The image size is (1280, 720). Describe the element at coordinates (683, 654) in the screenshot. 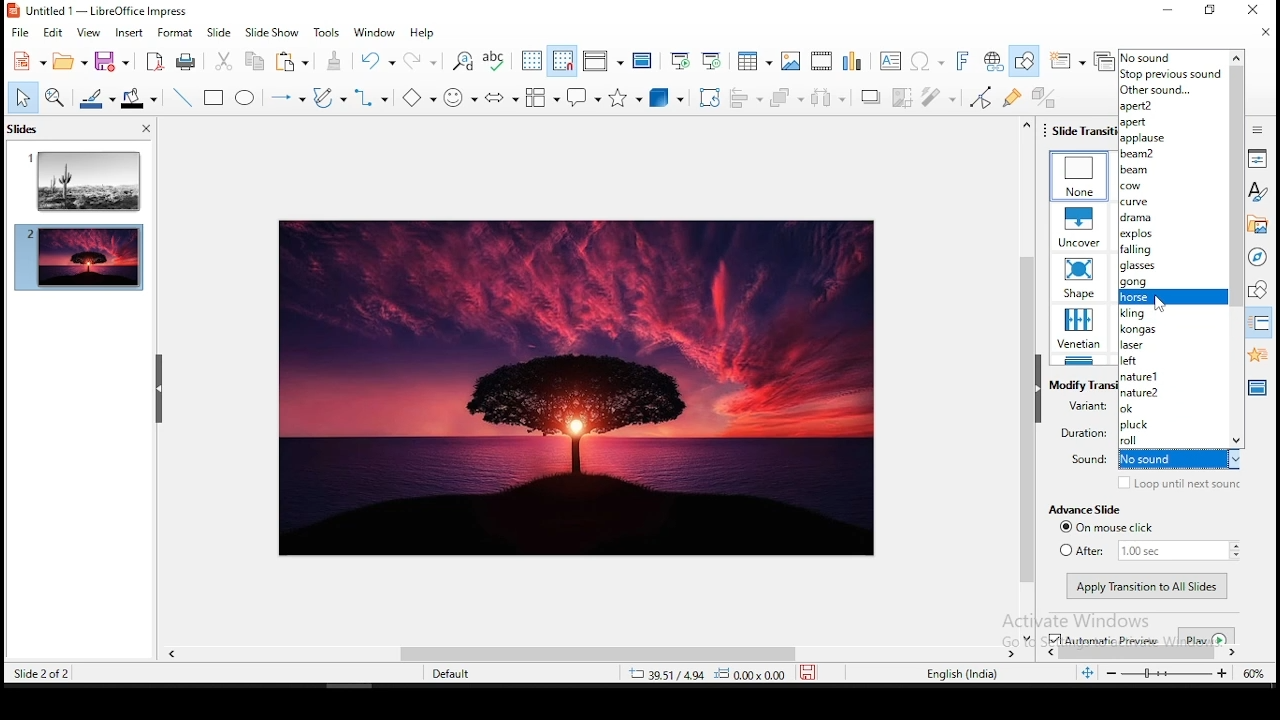

I see `scroll bar` at that location.